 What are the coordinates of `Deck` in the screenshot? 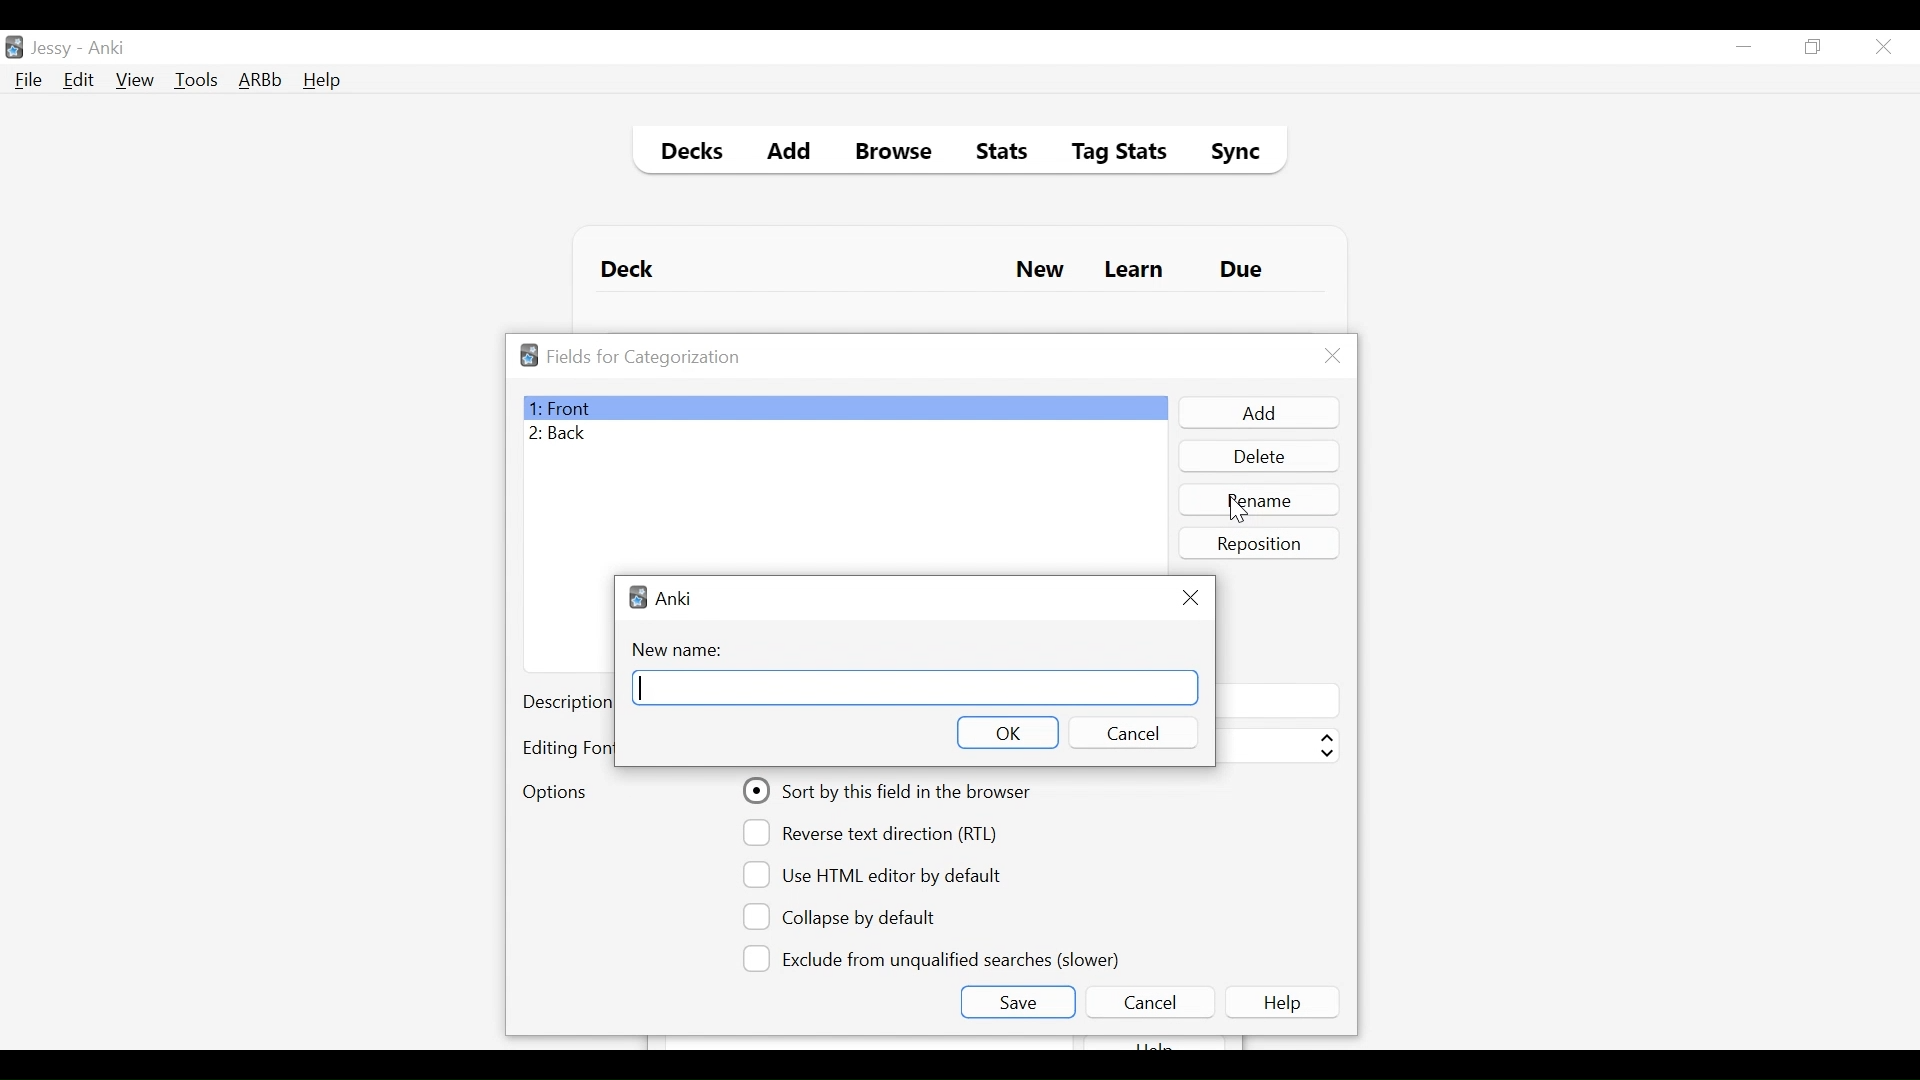 It's located at (632, 270).